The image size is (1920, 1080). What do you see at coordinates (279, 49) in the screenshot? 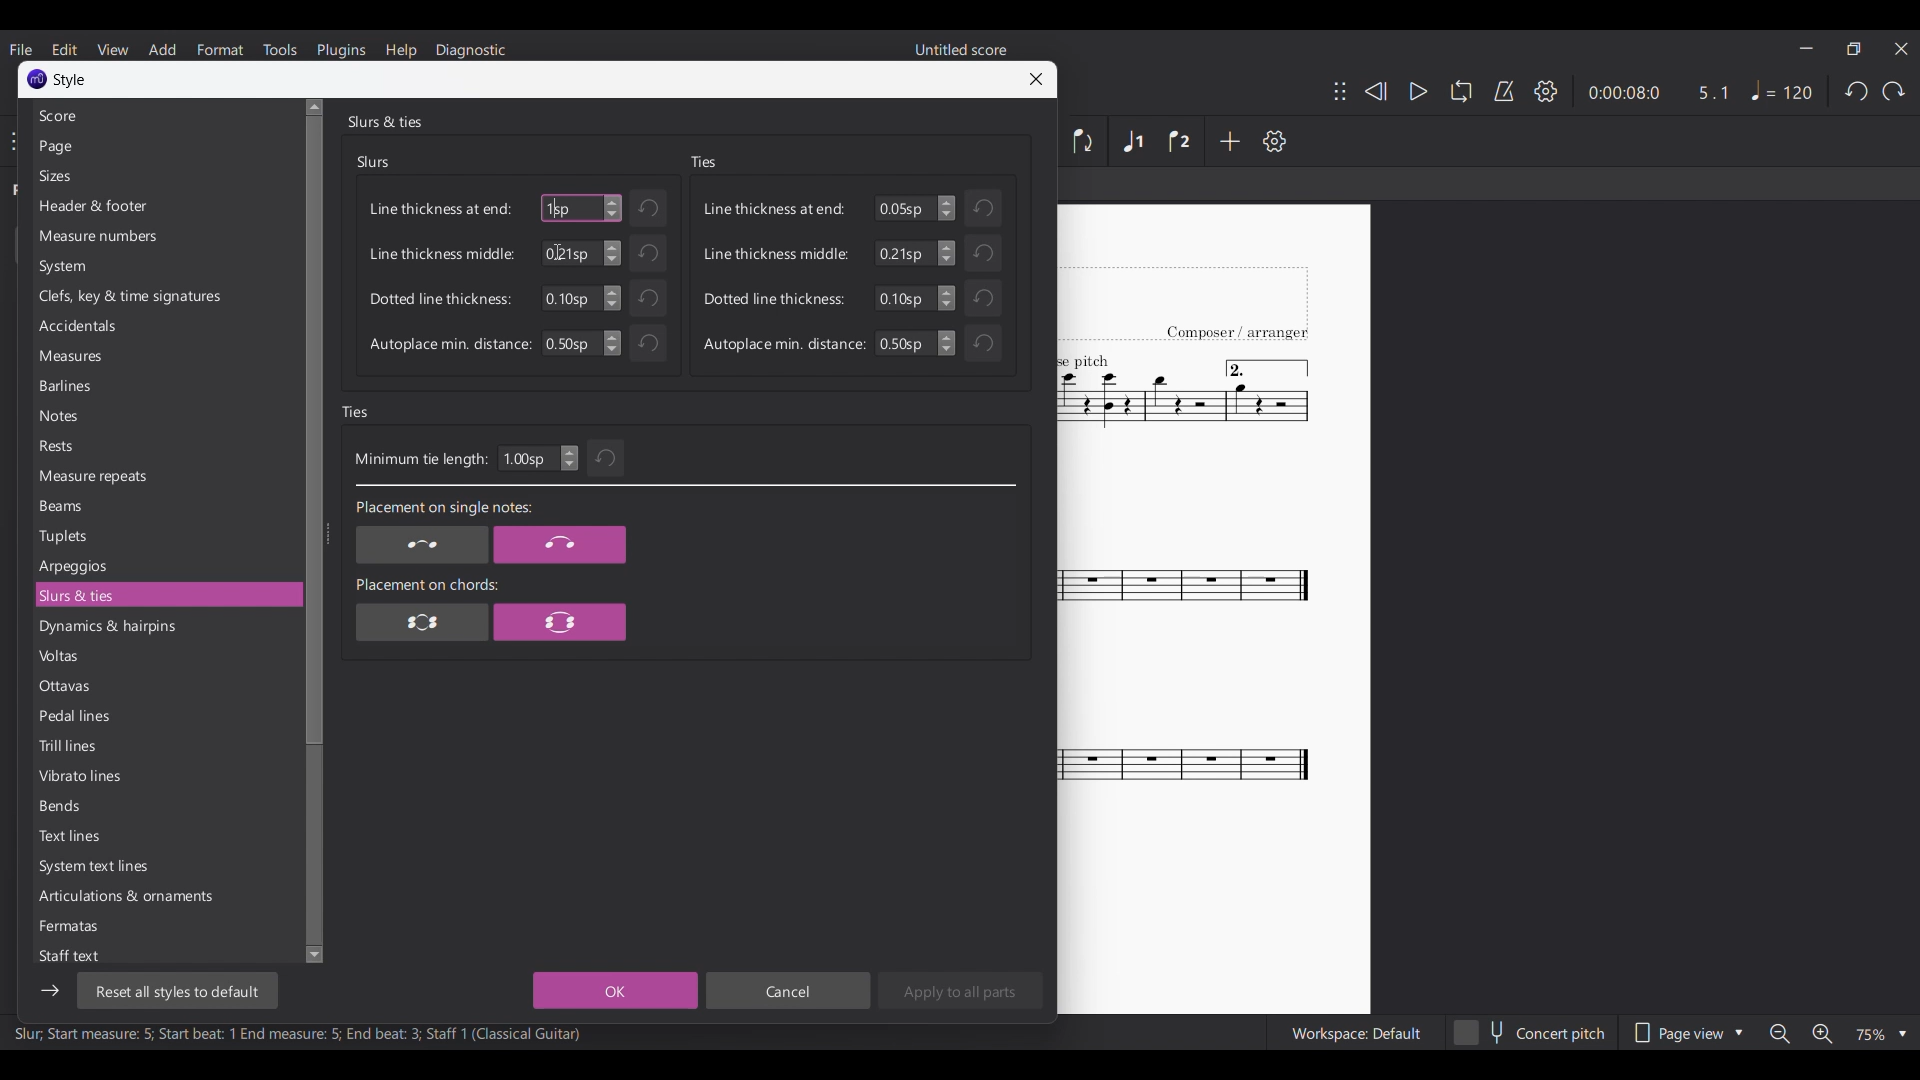
I see `Tools menu` at bounding box center [279, 49].